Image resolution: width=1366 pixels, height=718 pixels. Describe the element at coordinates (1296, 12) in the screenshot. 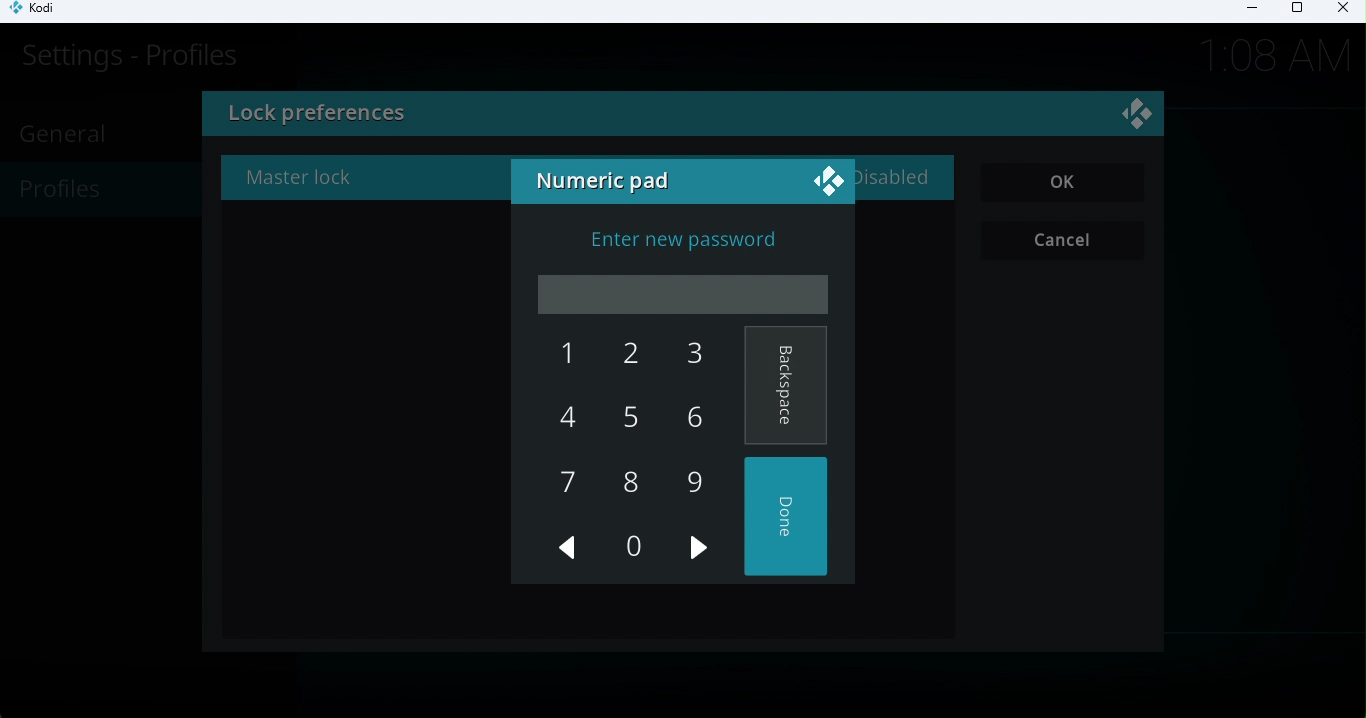

I see `Maximize` at that location.